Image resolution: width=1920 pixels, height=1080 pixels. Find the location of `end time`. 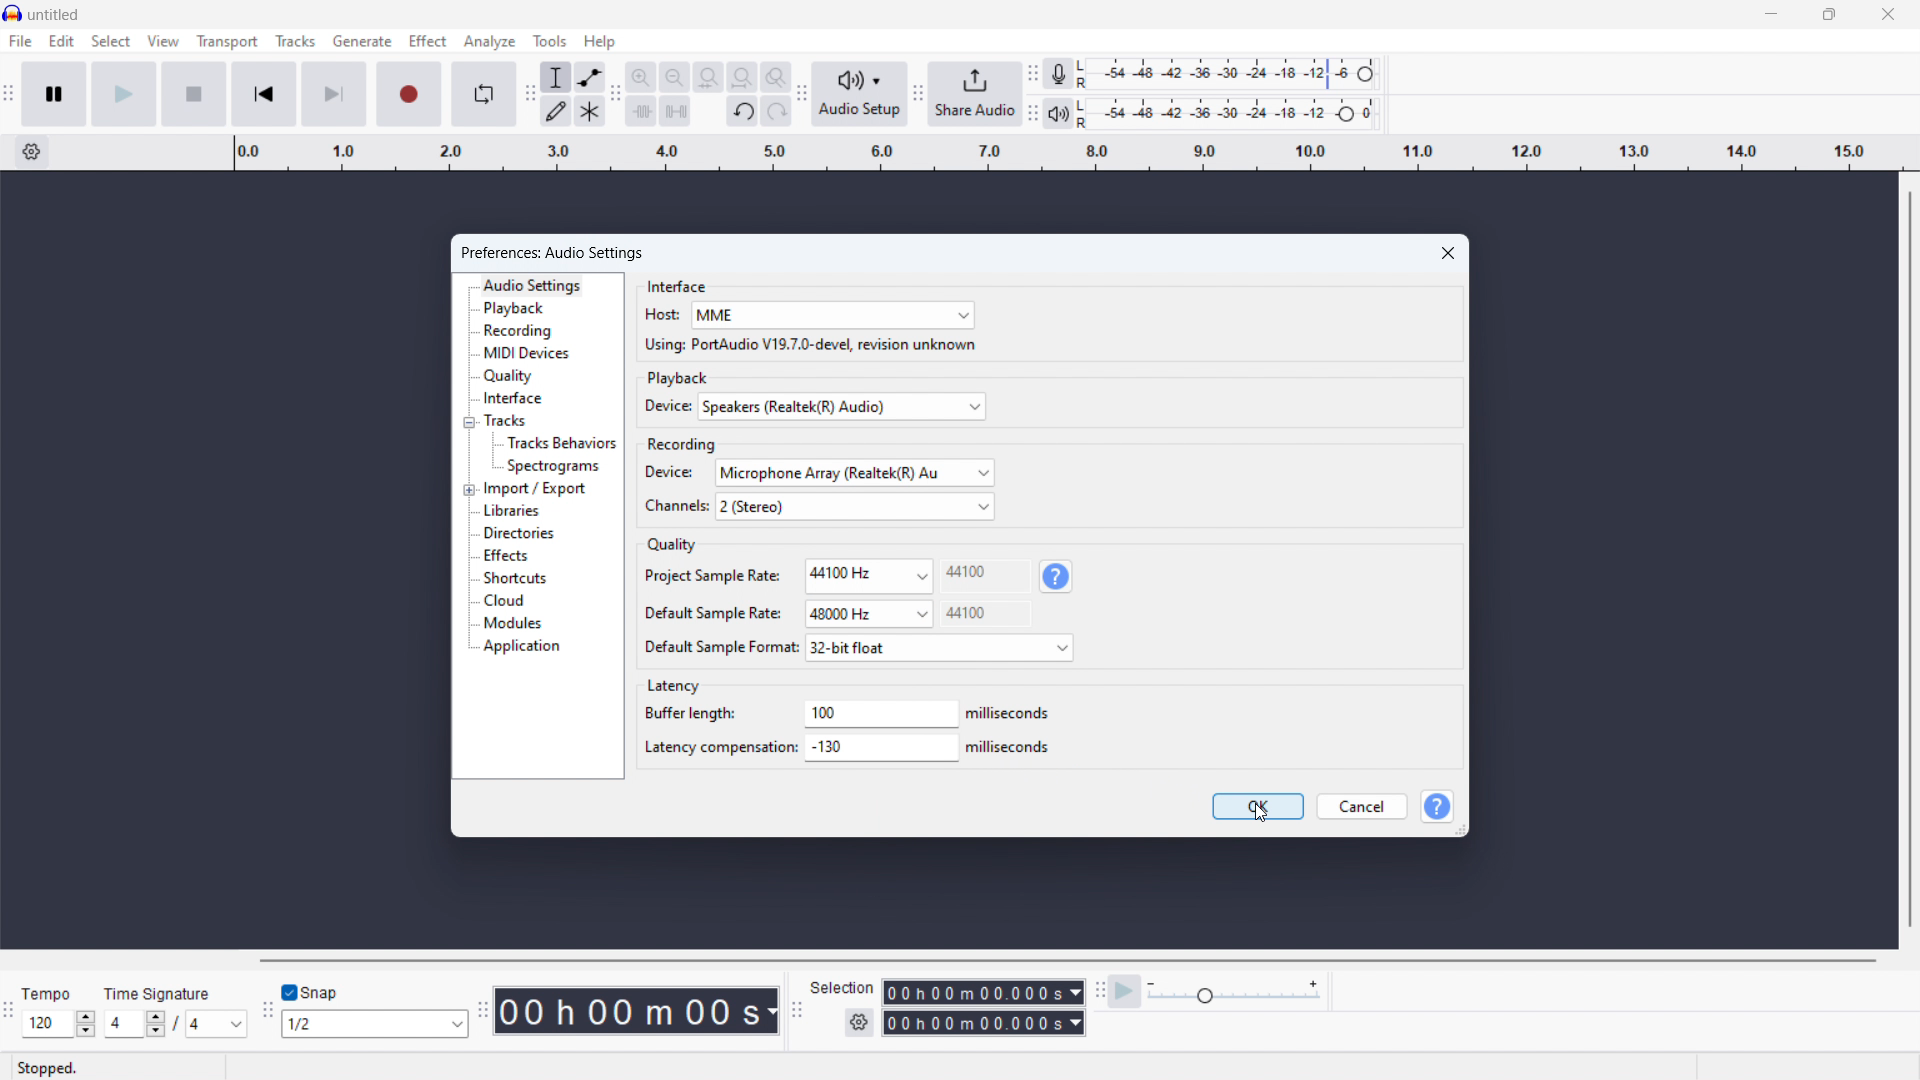

end time is located at coordinates (983, 1024).